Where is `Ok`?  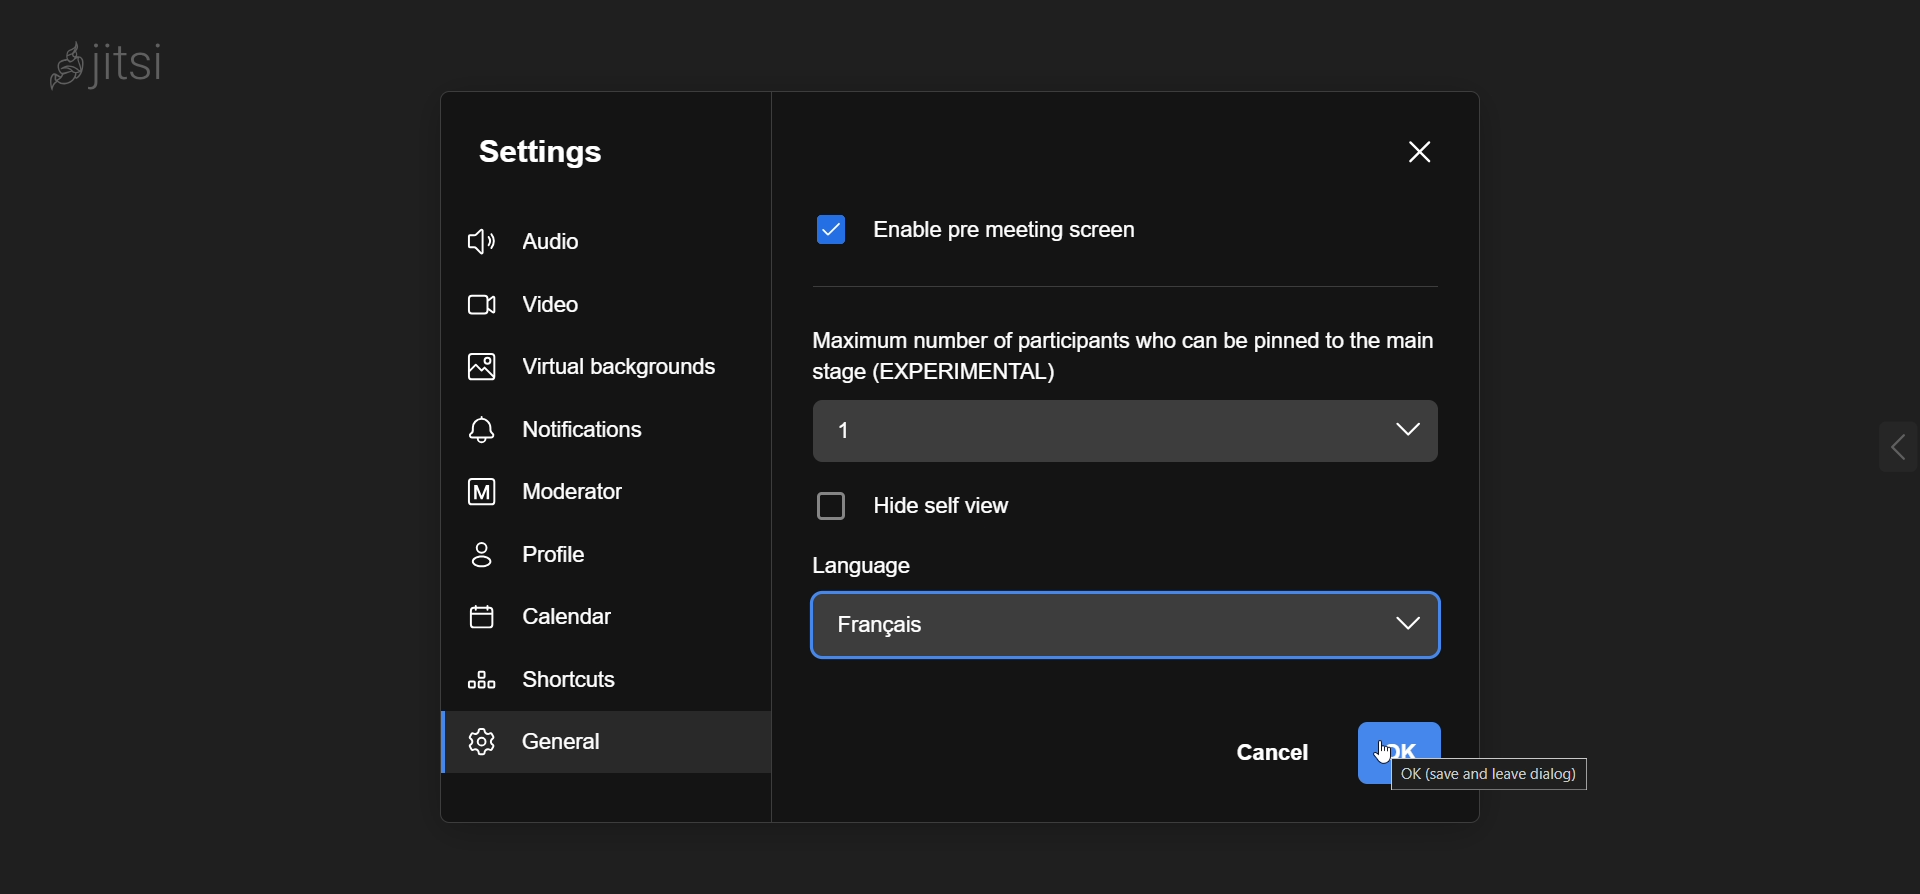 Ok is located at coordinates (1406, 738).